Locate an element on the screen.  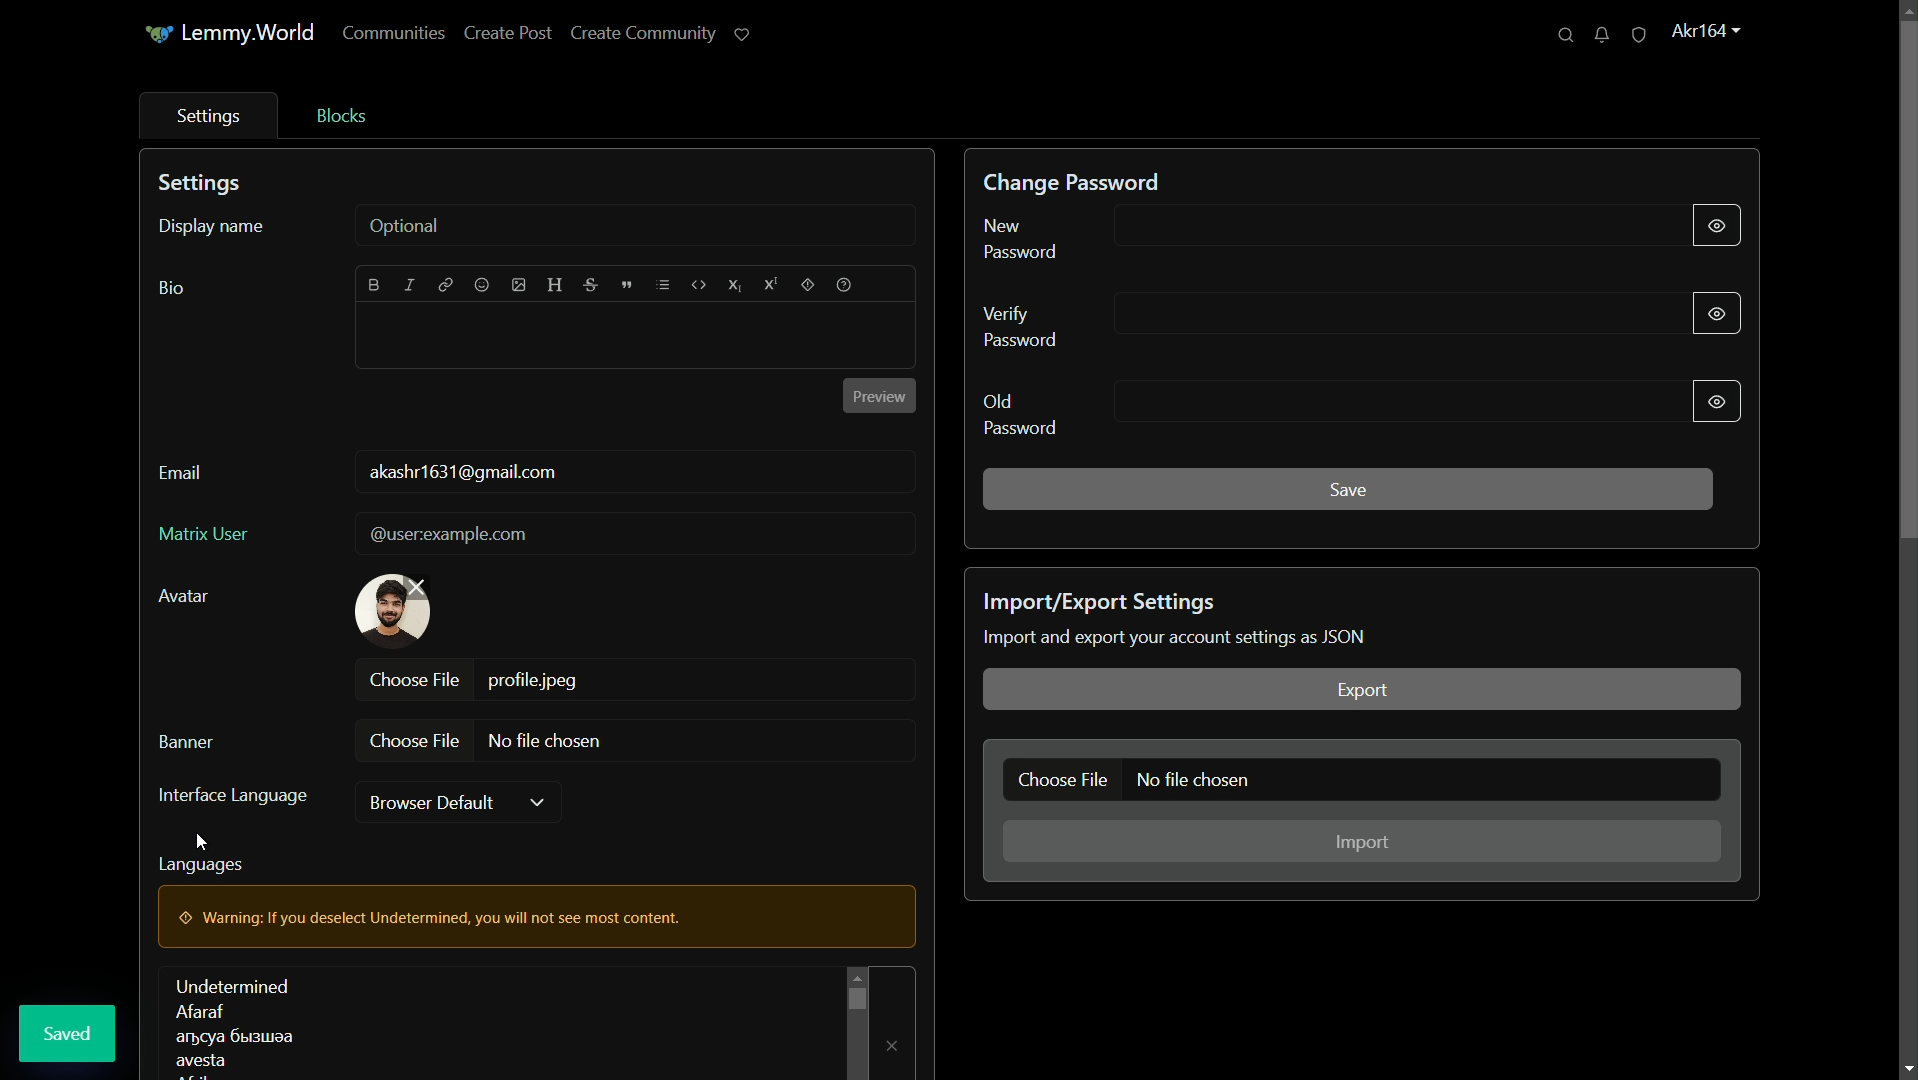
profile pic is located at coordinates (393, 610).